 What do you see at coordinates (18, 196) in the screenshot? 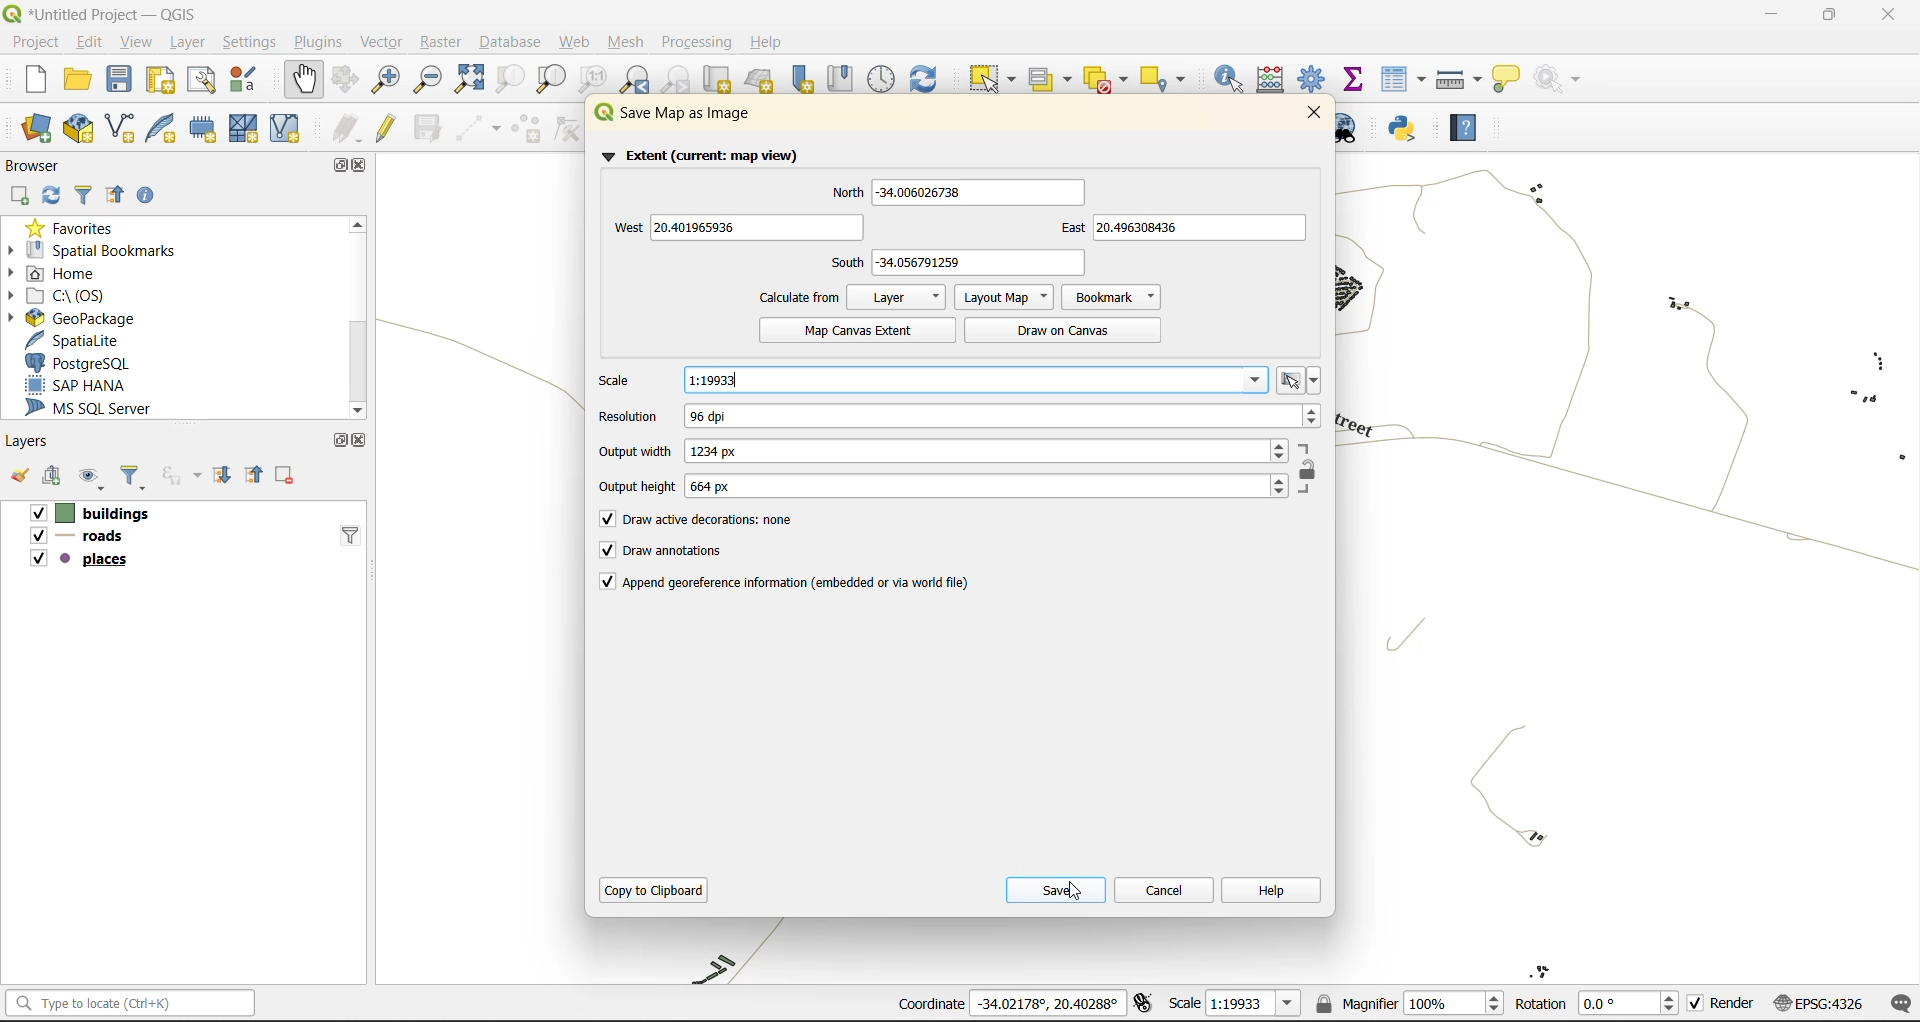
I see `add` at bounding box center [18, 196].